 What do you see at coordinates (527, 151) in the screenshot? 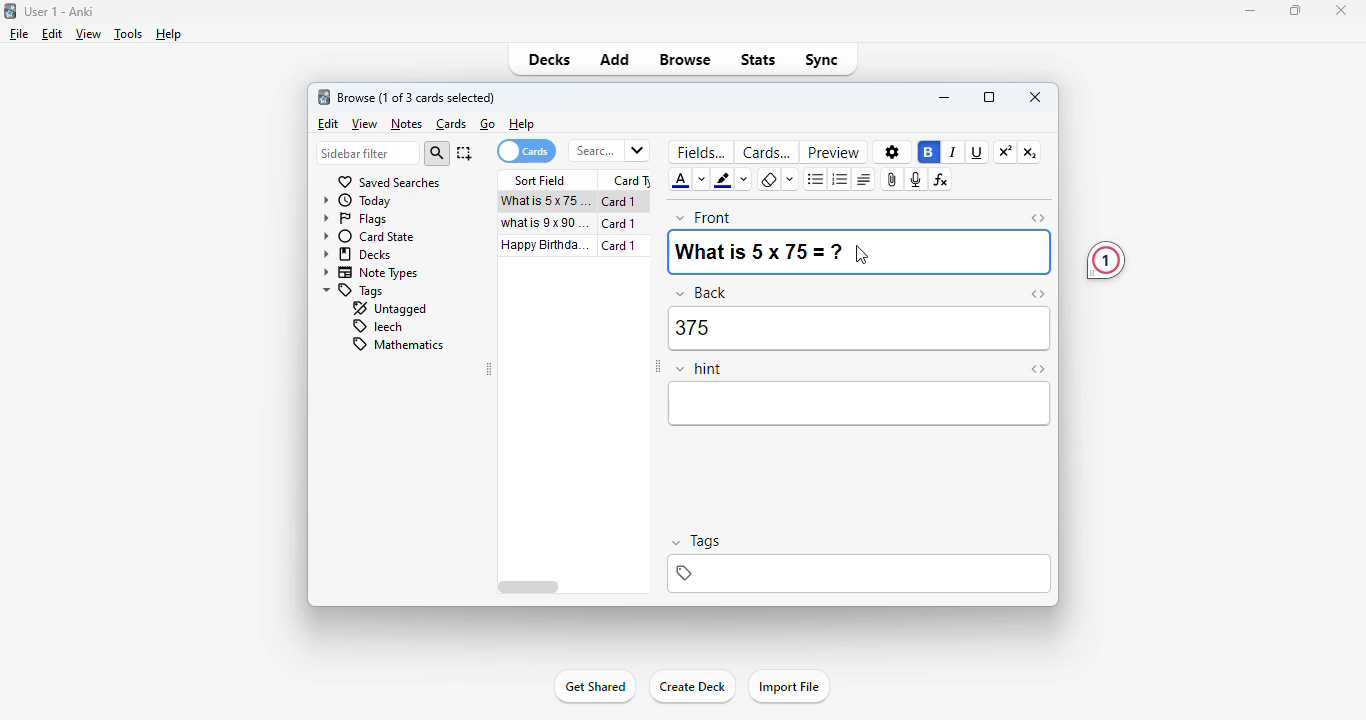
I see `cards` at bounding box center [527, 151].